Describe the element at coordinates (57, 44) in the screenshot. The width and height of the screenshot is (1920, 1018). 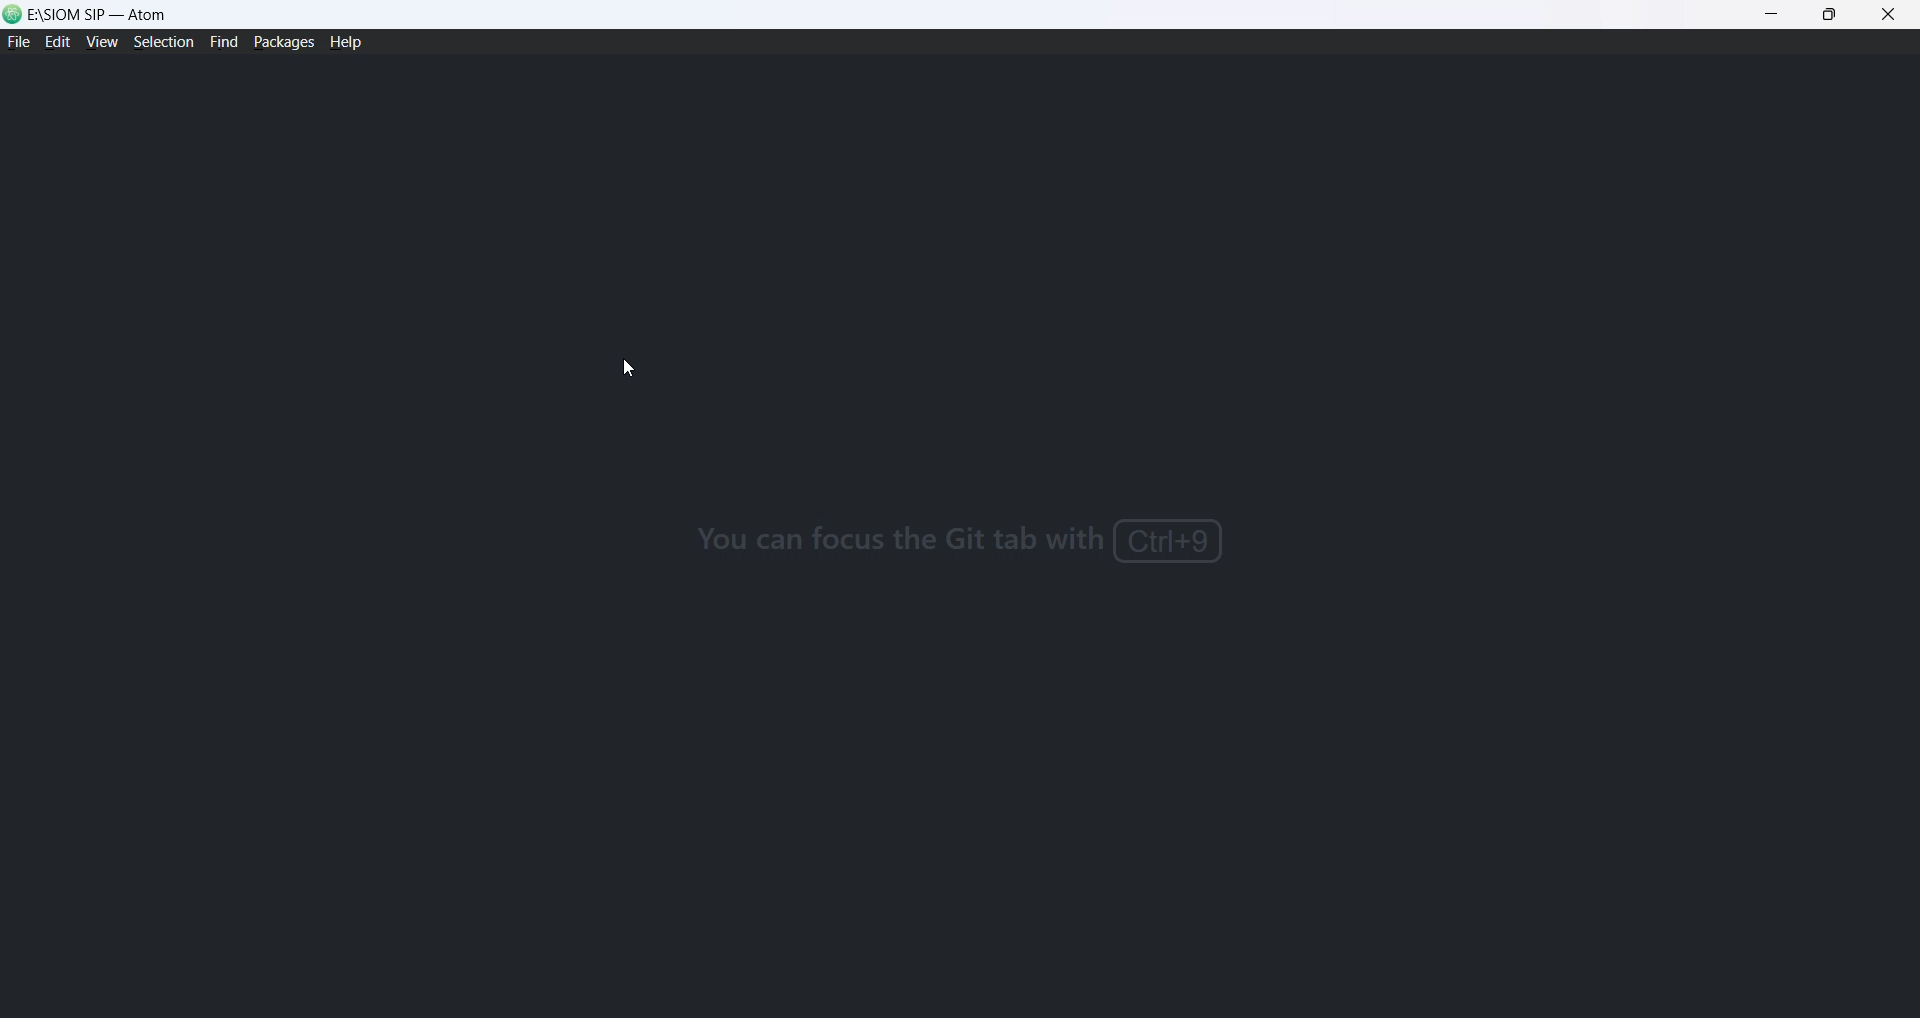
I see `edit` at that location.